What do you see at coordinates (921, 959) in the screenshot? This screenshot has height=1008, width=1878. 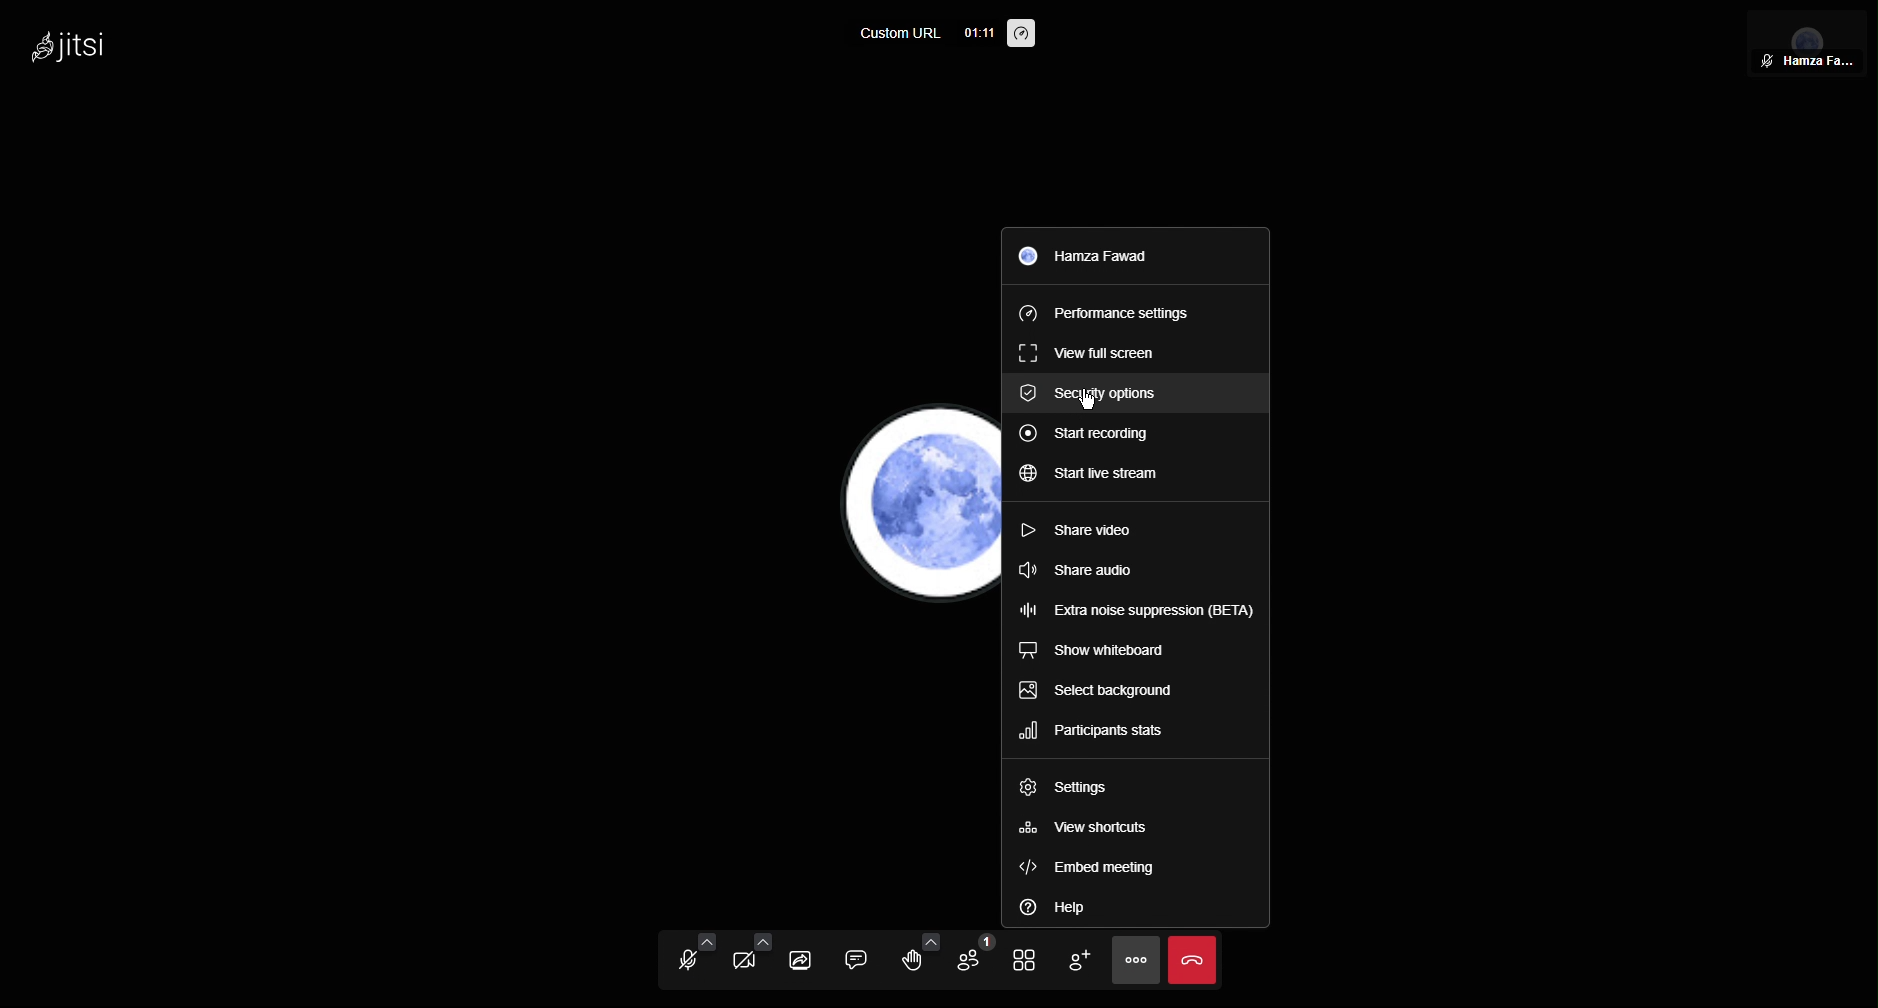 I see `Raise Hand` at bounding box center [921, 959].